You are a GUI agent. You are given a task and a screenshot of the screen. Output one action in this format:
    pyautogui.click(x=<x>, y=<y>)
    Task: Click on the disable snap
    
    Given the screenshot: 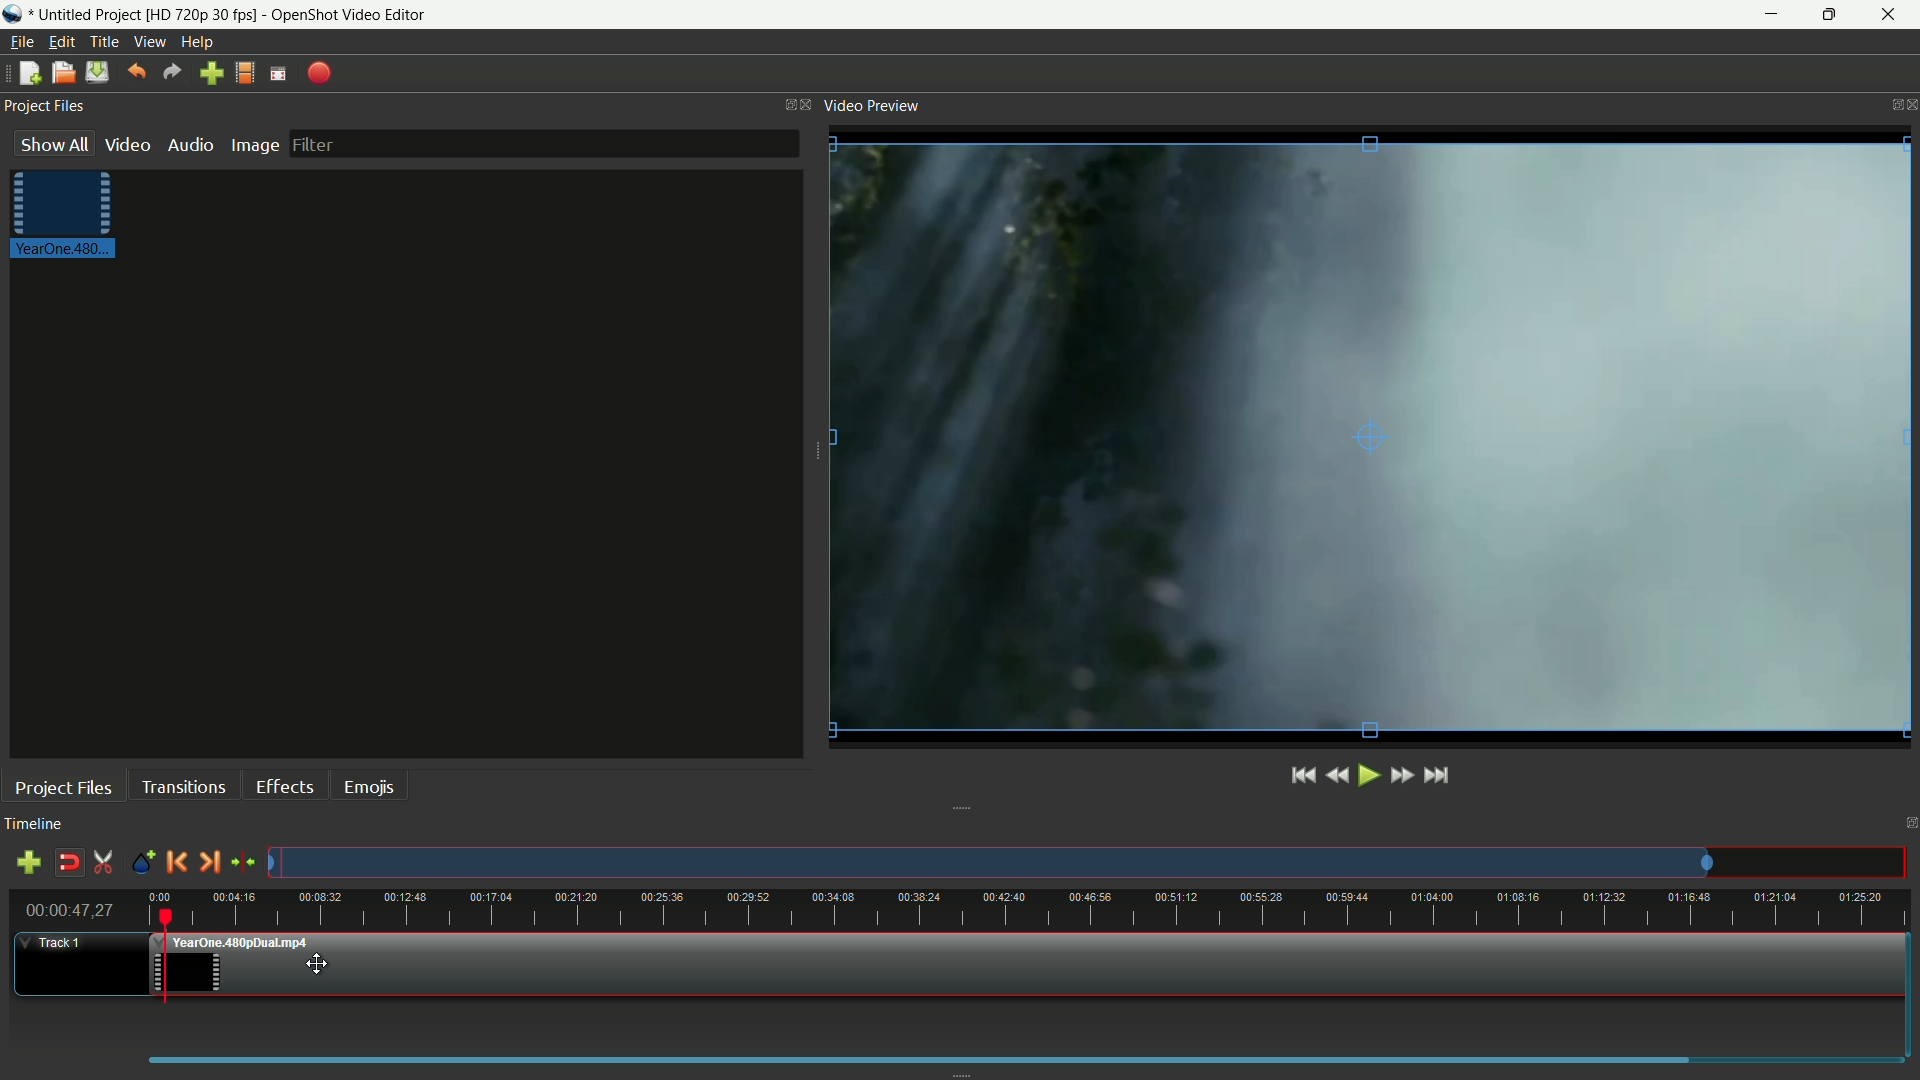 What is the action you would take?
    pyautogui.click(x=64, y=862)
    